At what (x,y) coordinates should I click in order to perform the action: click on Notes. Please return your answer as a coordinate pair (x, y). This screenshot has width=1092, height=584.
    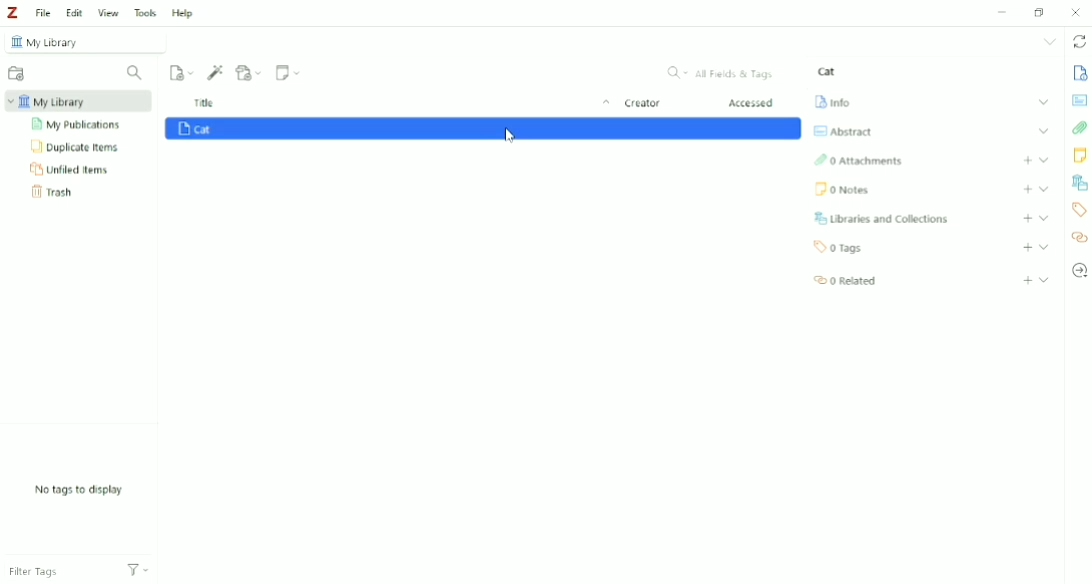
    Looking at the image, I should click on (1080, 155).